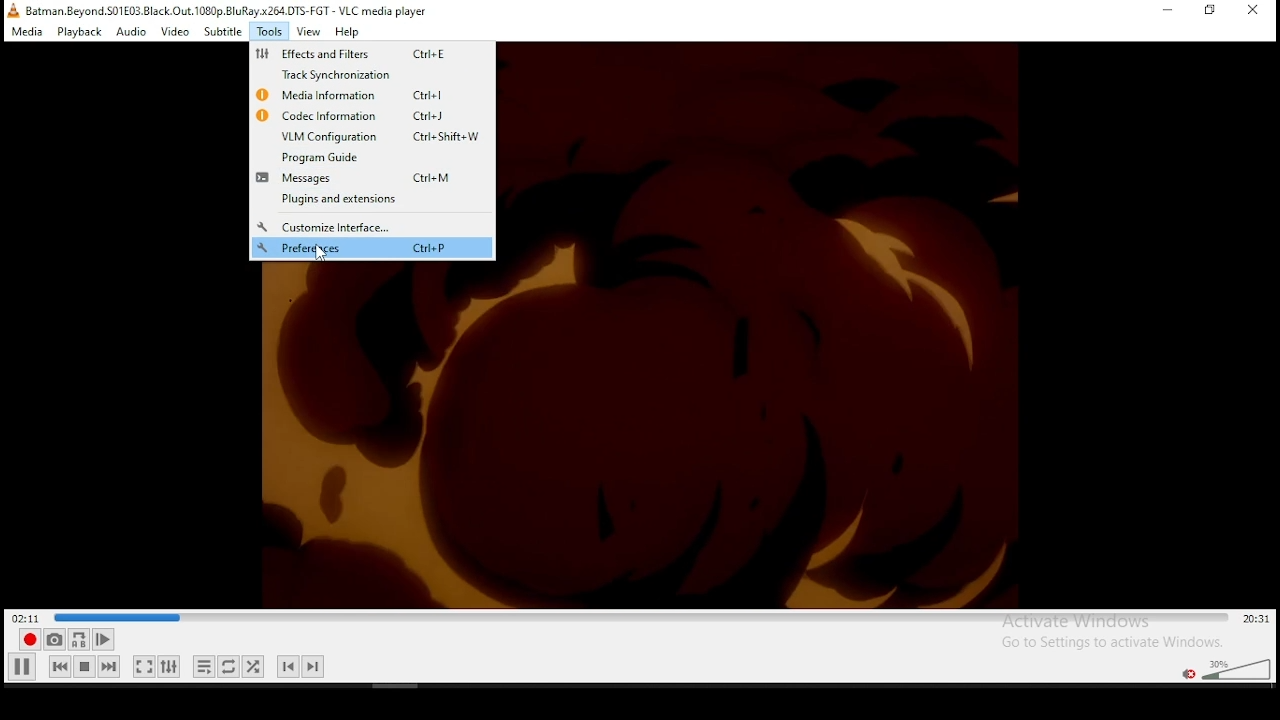  What do you see at coordinates (268, 30) in the screenshot?
I see `tools` at bounding box center [268, 30].